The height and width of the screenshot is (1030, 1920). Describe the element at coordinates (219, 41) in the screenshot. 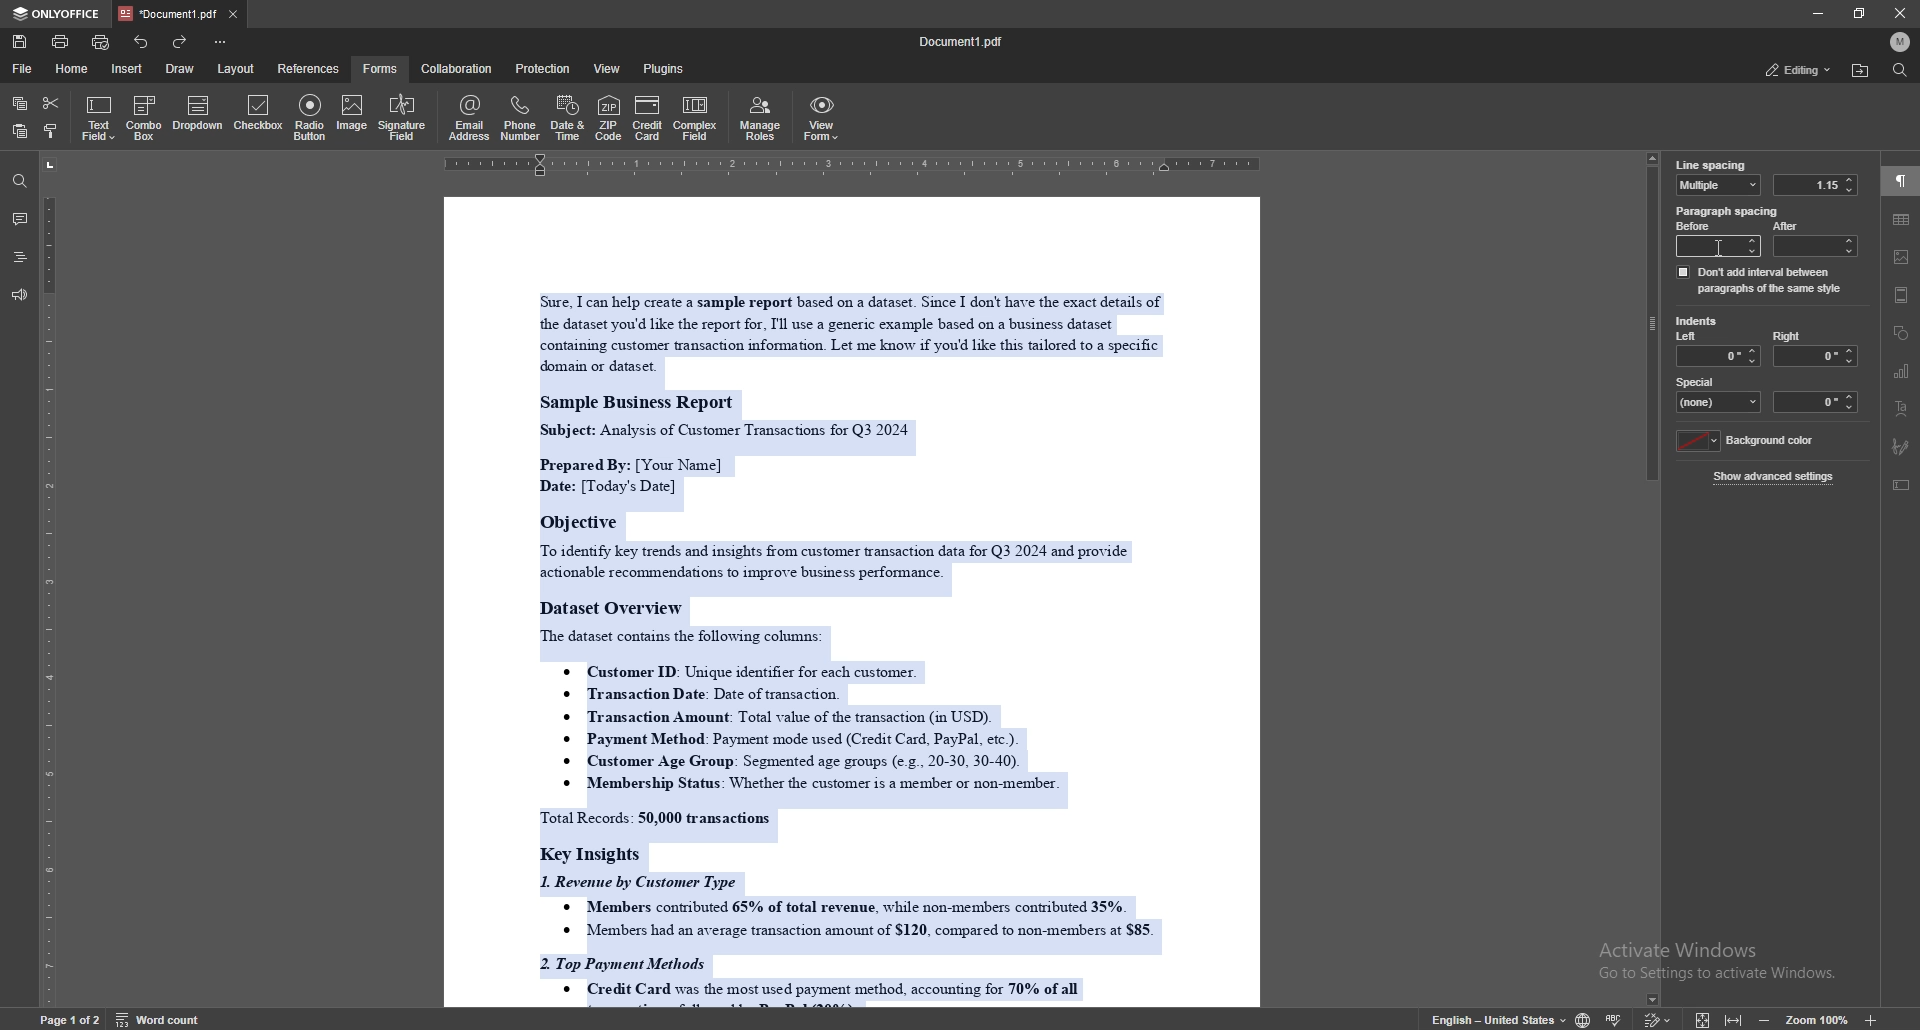

I see `customize toolbar` at that location.